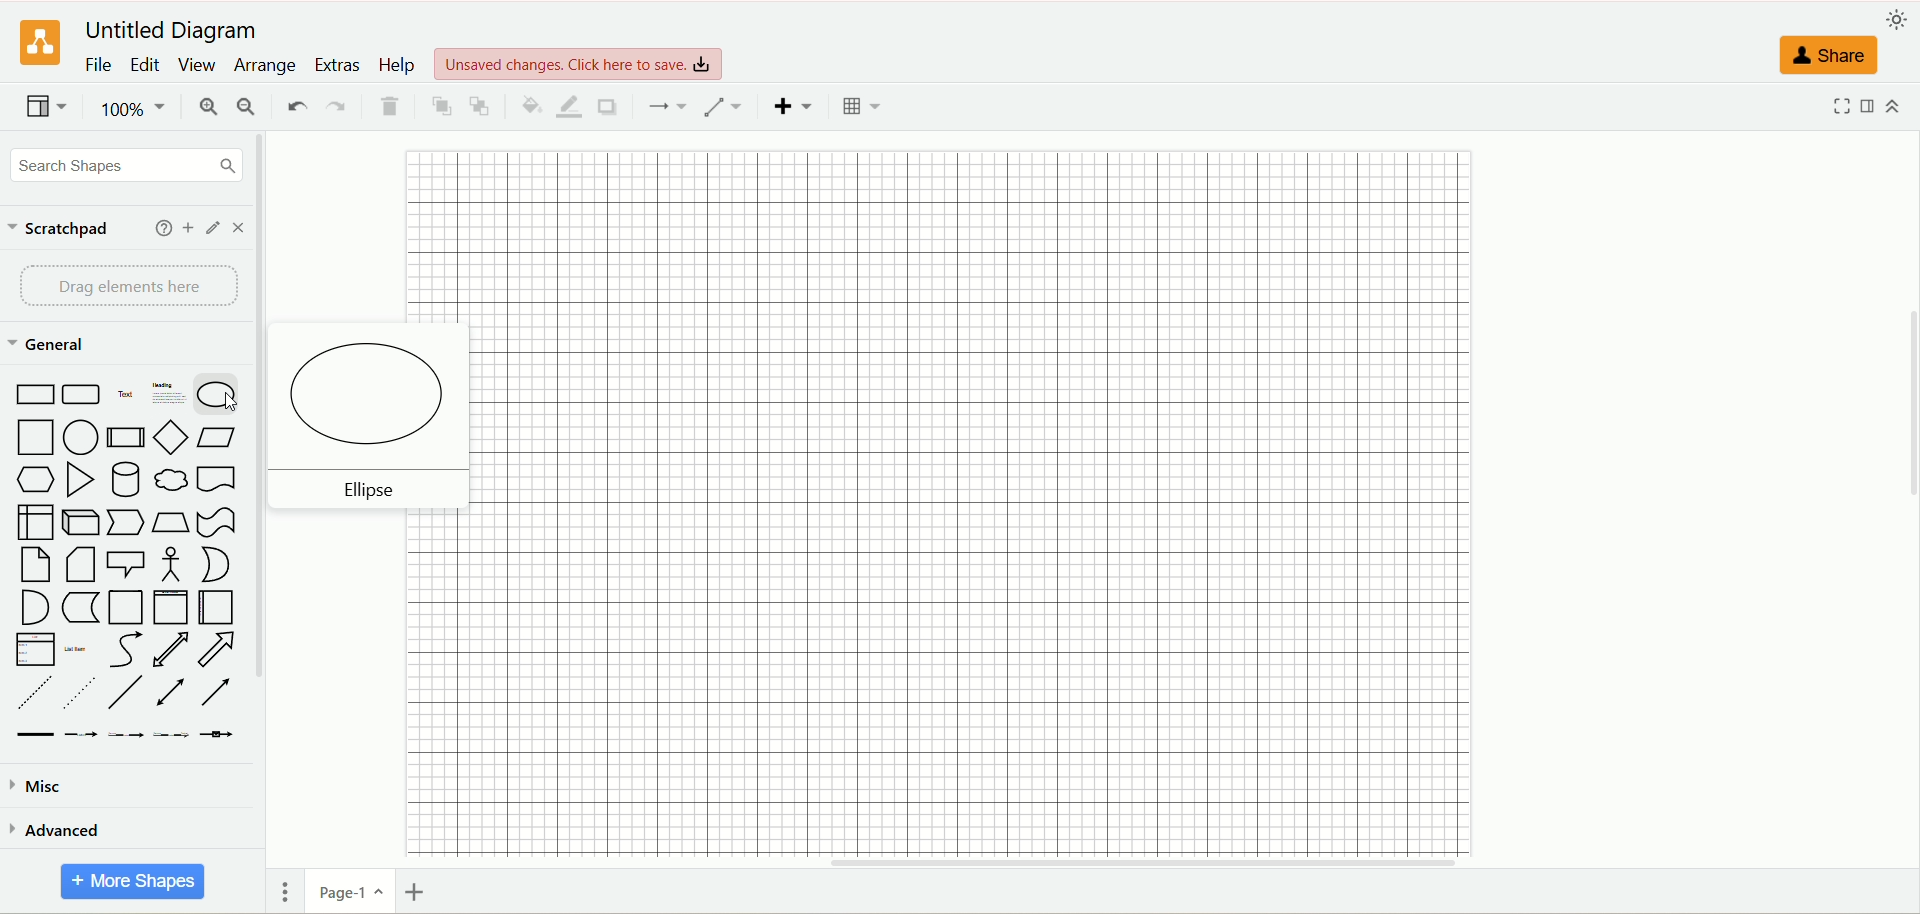 The height and width of the screenshot is (914, 1920). What do you see at coordinates (583, 58) in the screenshot?
I see `Unsaved changes. Click here to save. ts` at bounding box center [583, 58].